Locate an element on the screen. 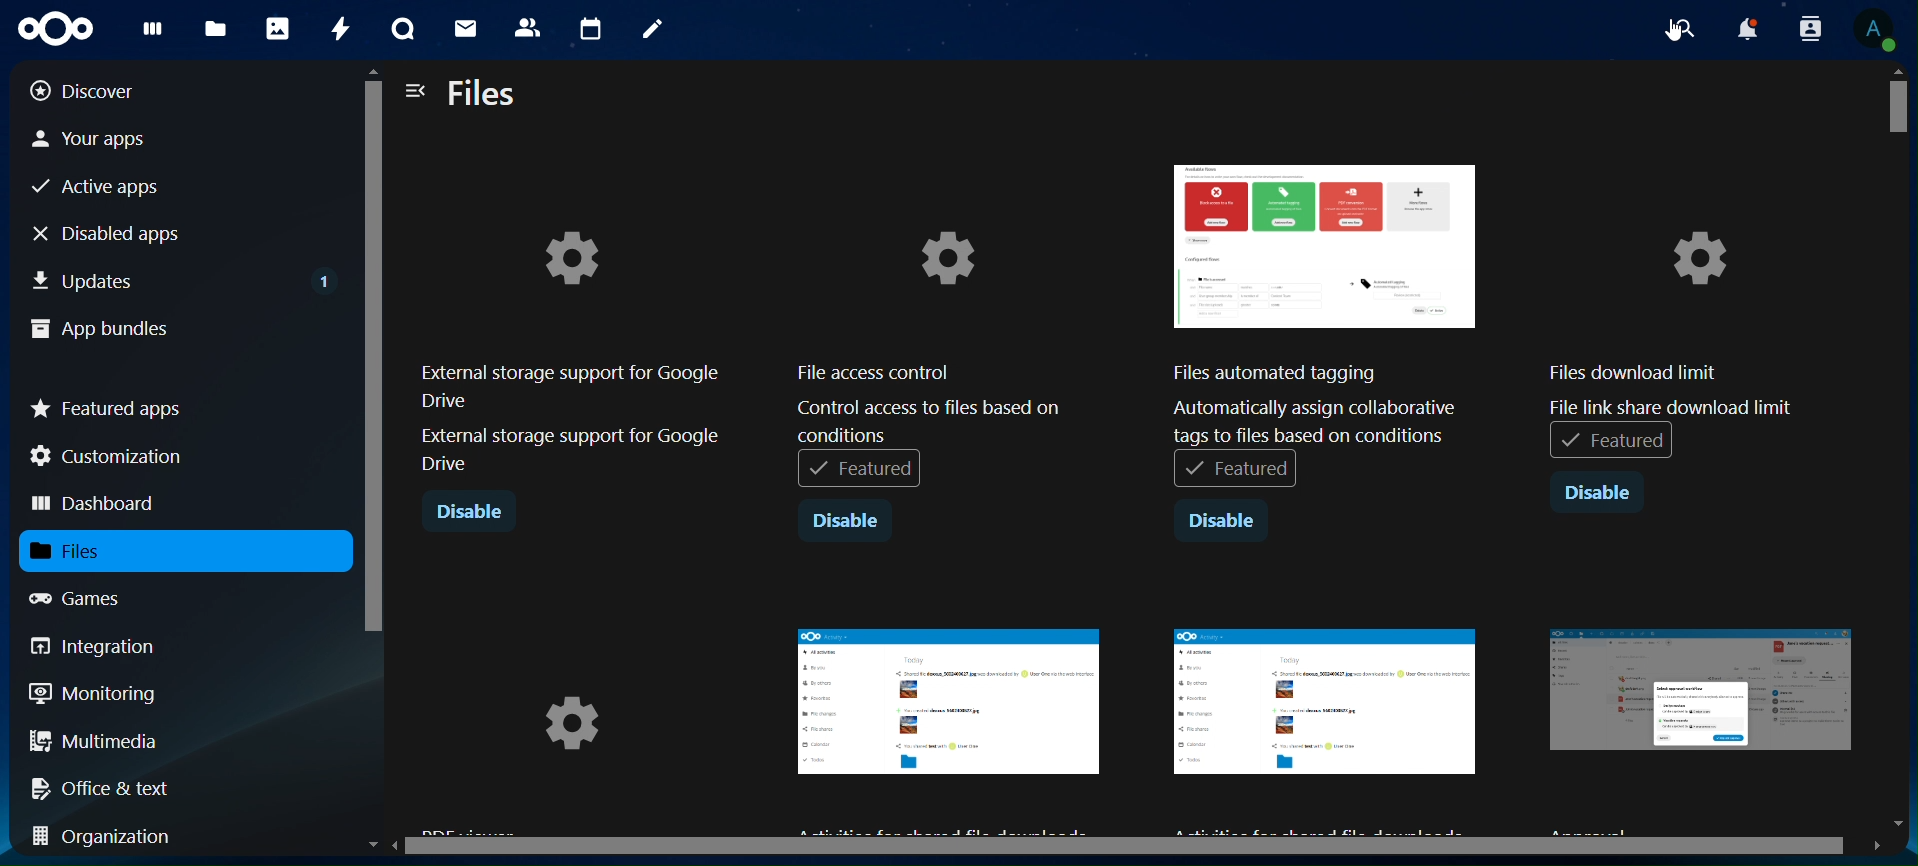 The height and width of the screenshot is (866, 1918). scrollbar is located at coordinates (1129, 847).